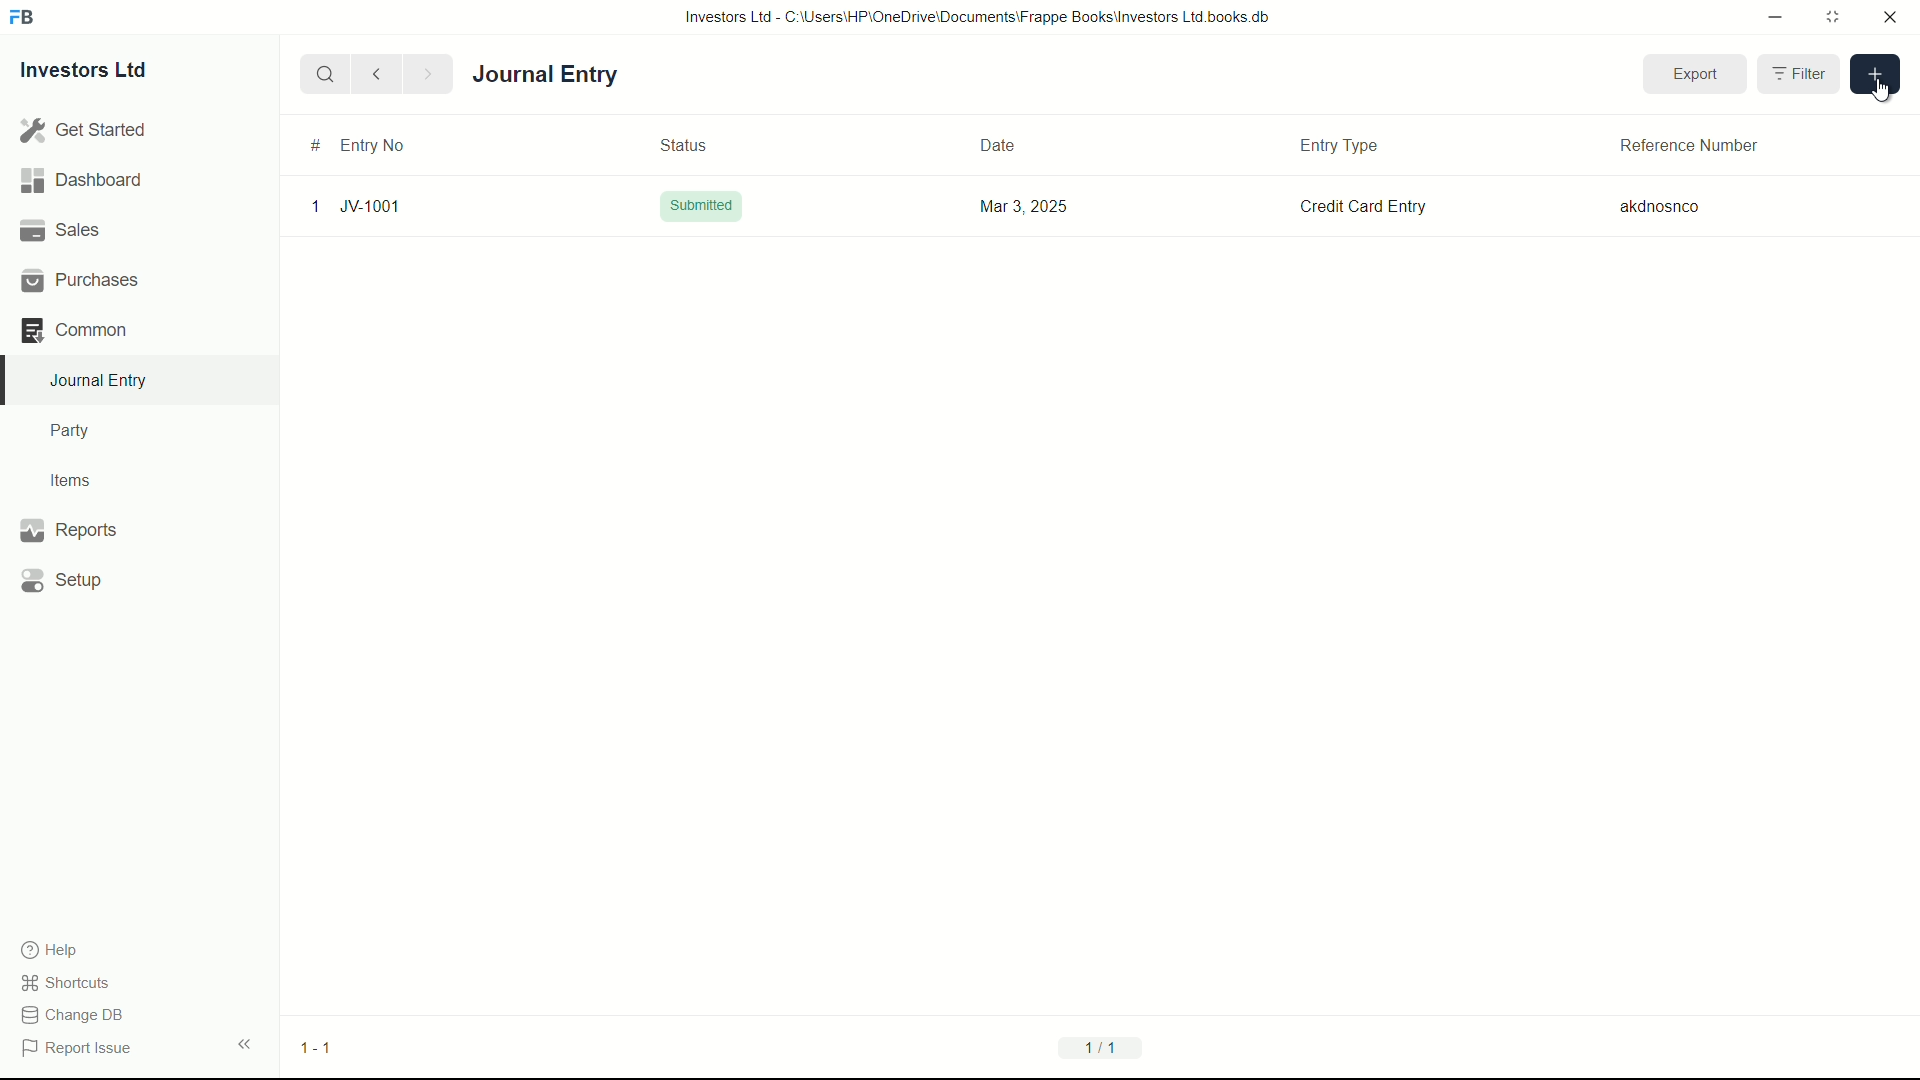 Image resolution: width=1920 pixels, height=1080 pixels. What do you see at coordinates (1694, 76) in the screenshot?
I see `Export` at bounding box center [1694, 76].